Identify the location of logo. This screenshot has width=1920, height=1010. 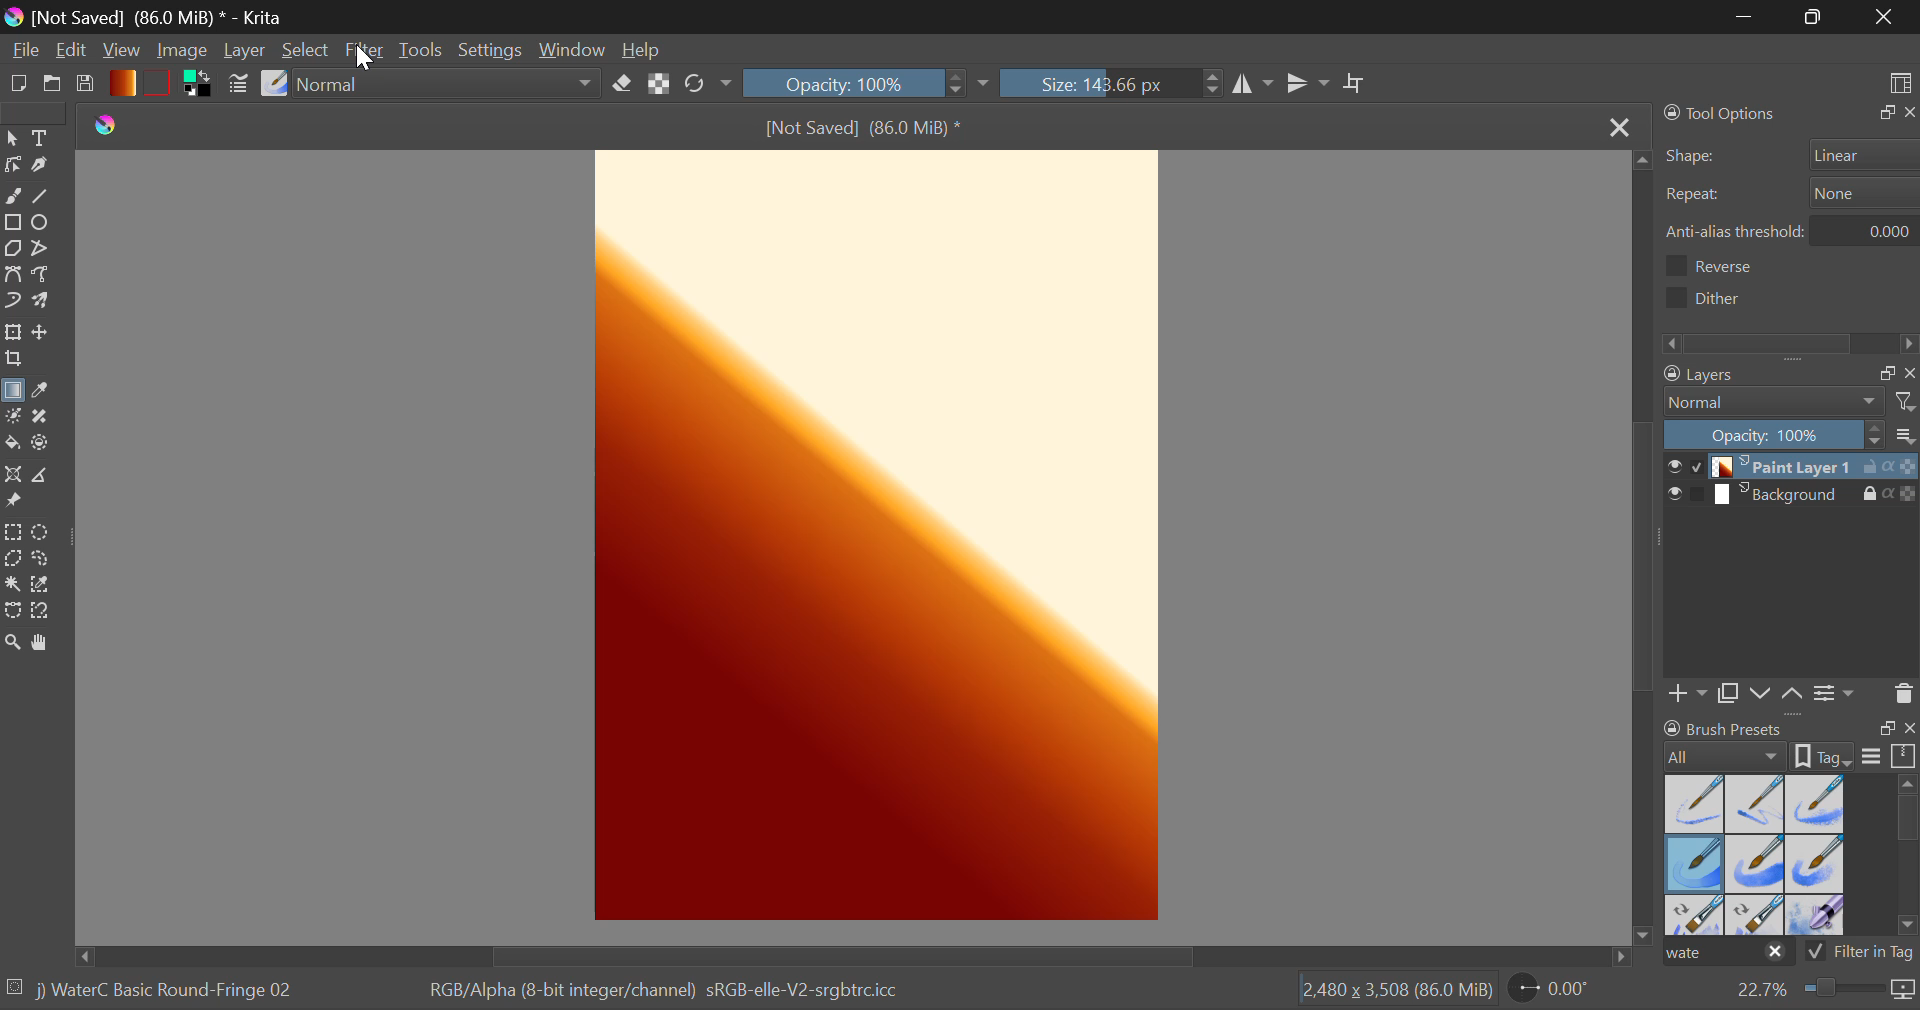
(107, 128).